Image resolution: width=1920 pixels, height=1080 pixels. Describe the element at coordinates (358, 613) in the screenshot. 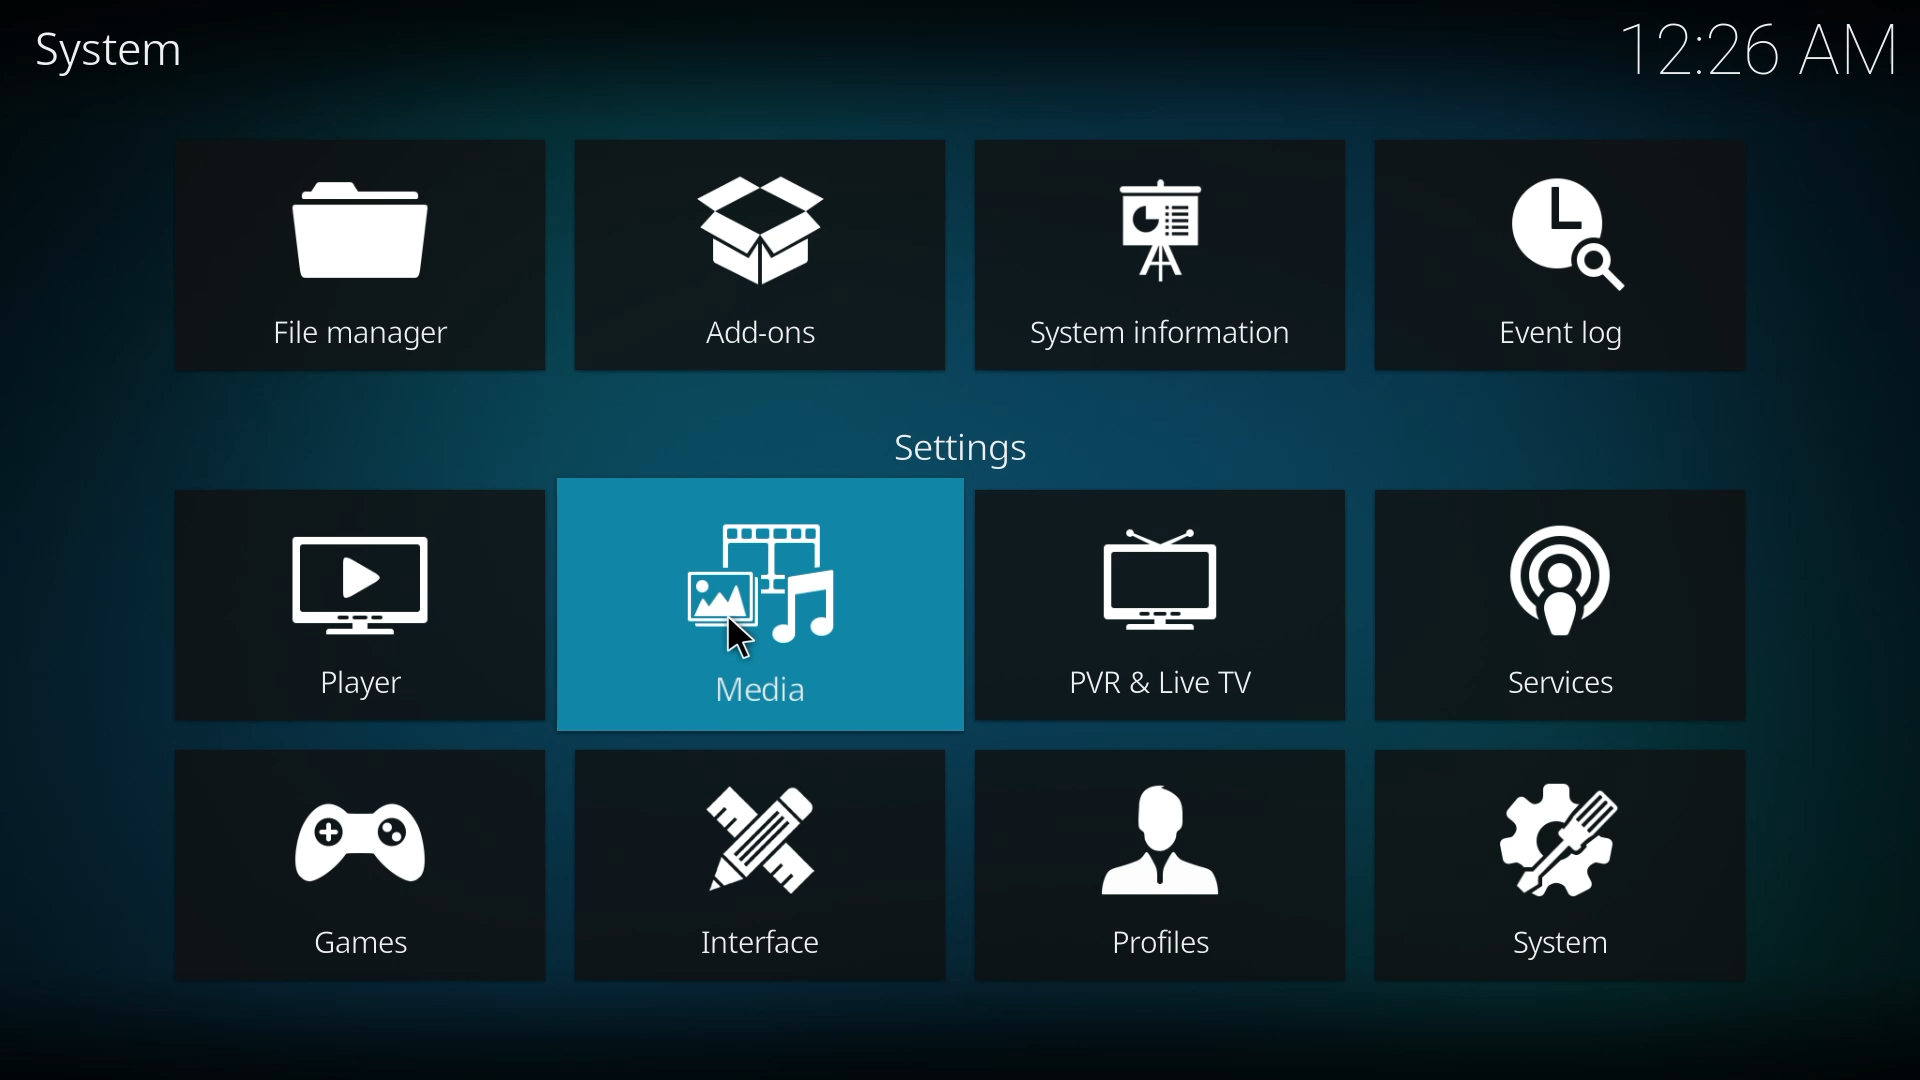

I see `player` at that location.